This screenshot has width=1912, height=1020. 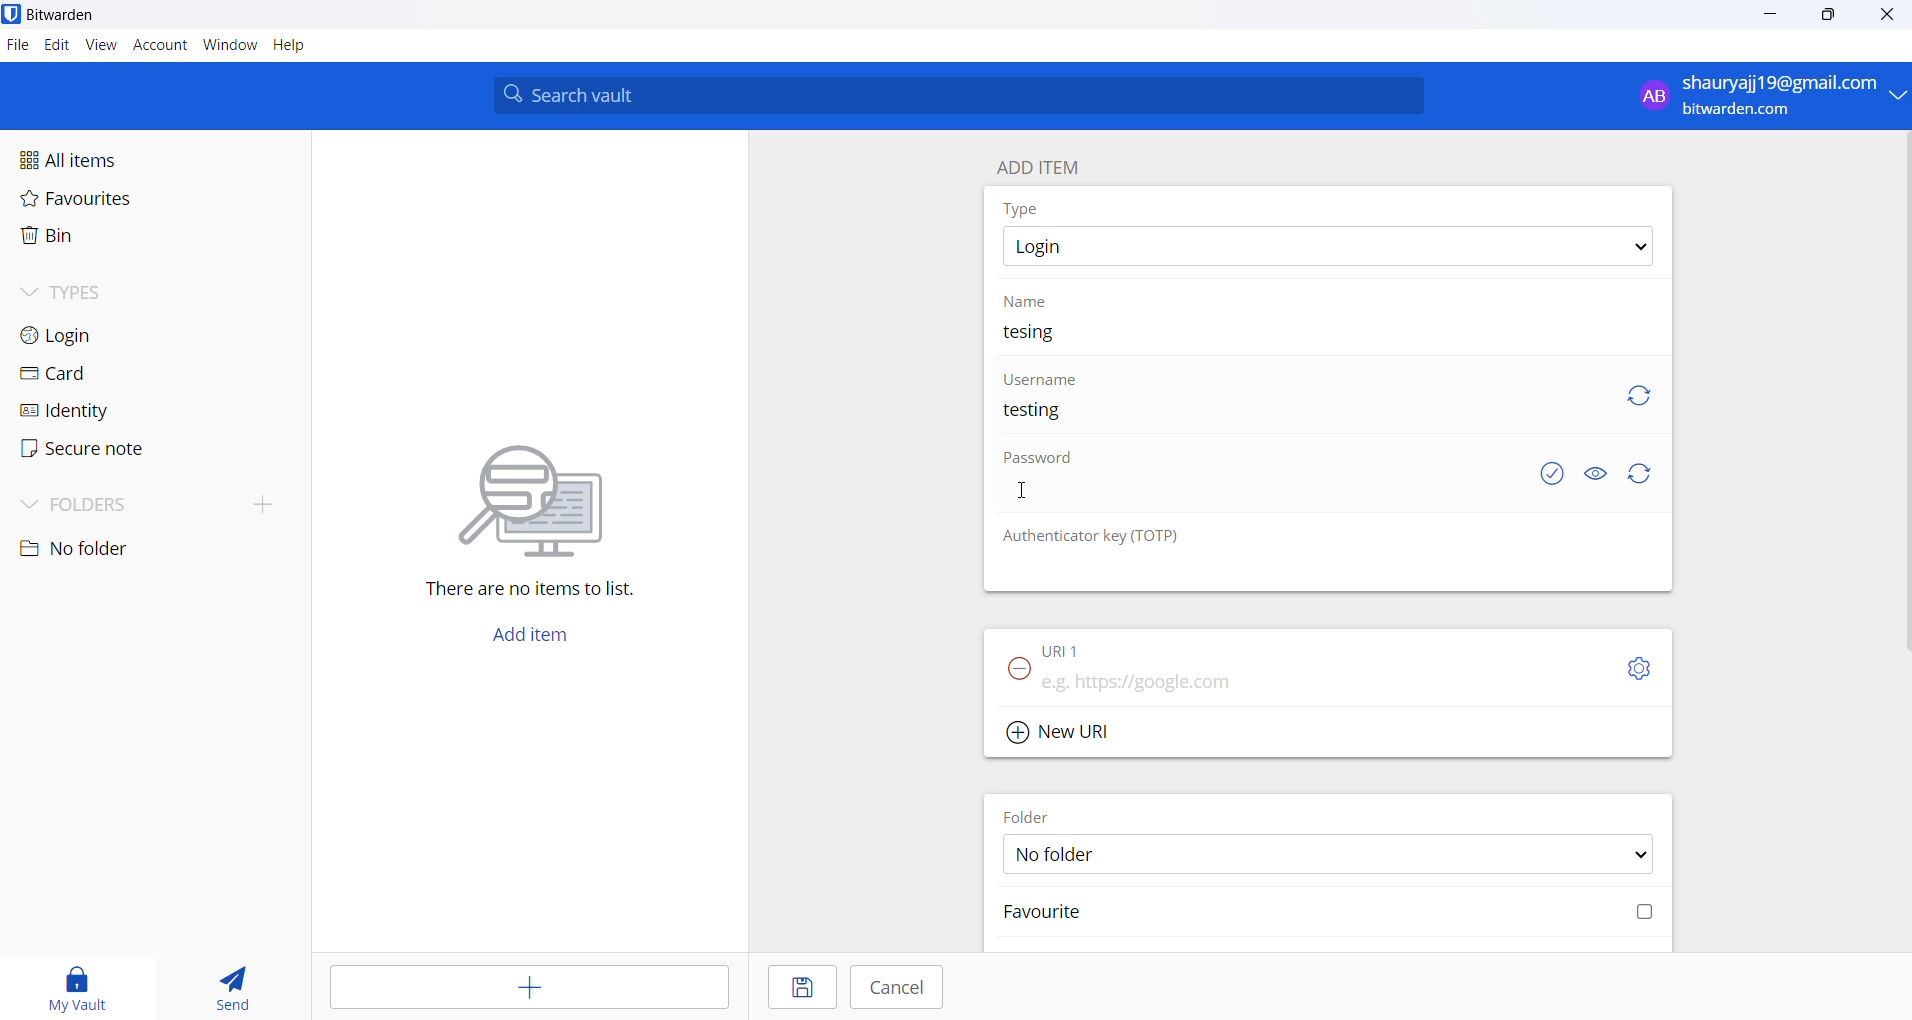 What do you see at coordinates (1639, 393) in the screenshot?
I see ` generate username` at bounding box center [1639, 393].